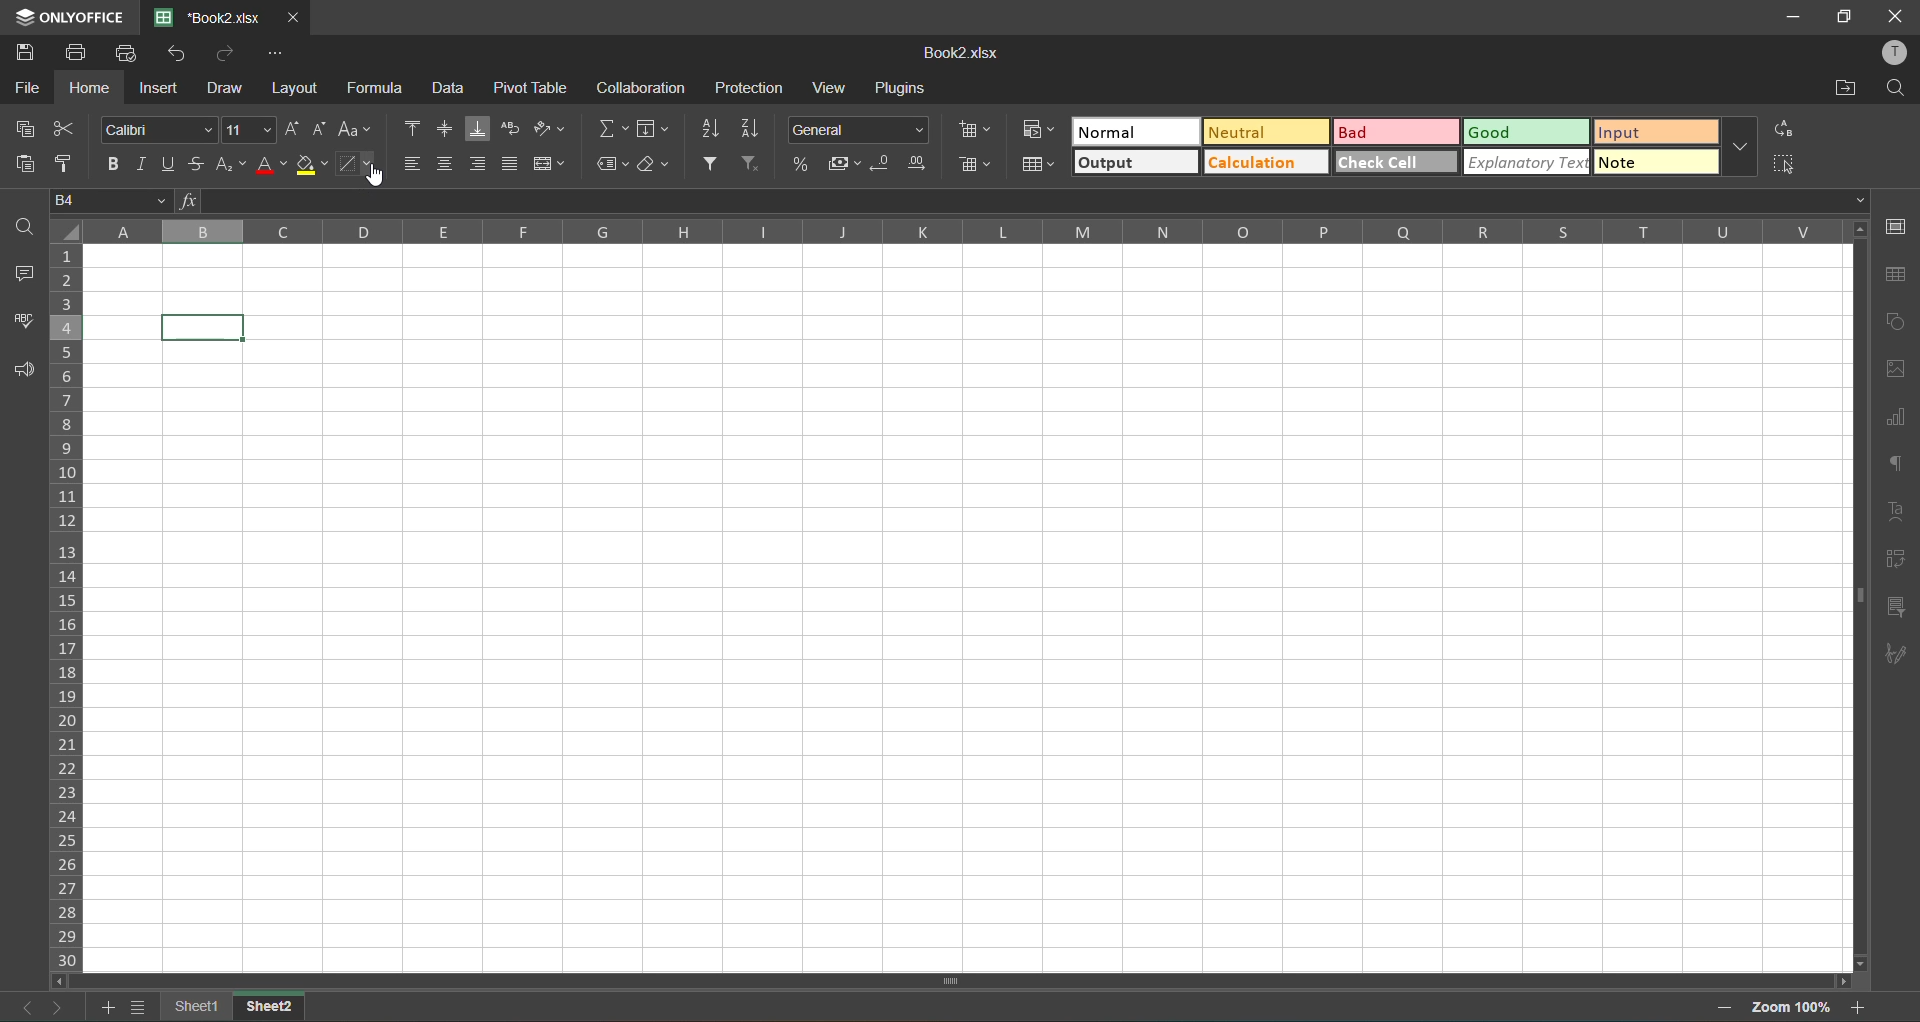 The height and width of the screenshot is (1022, 1920). I want to click on zoom out, so click(1732, 1007).